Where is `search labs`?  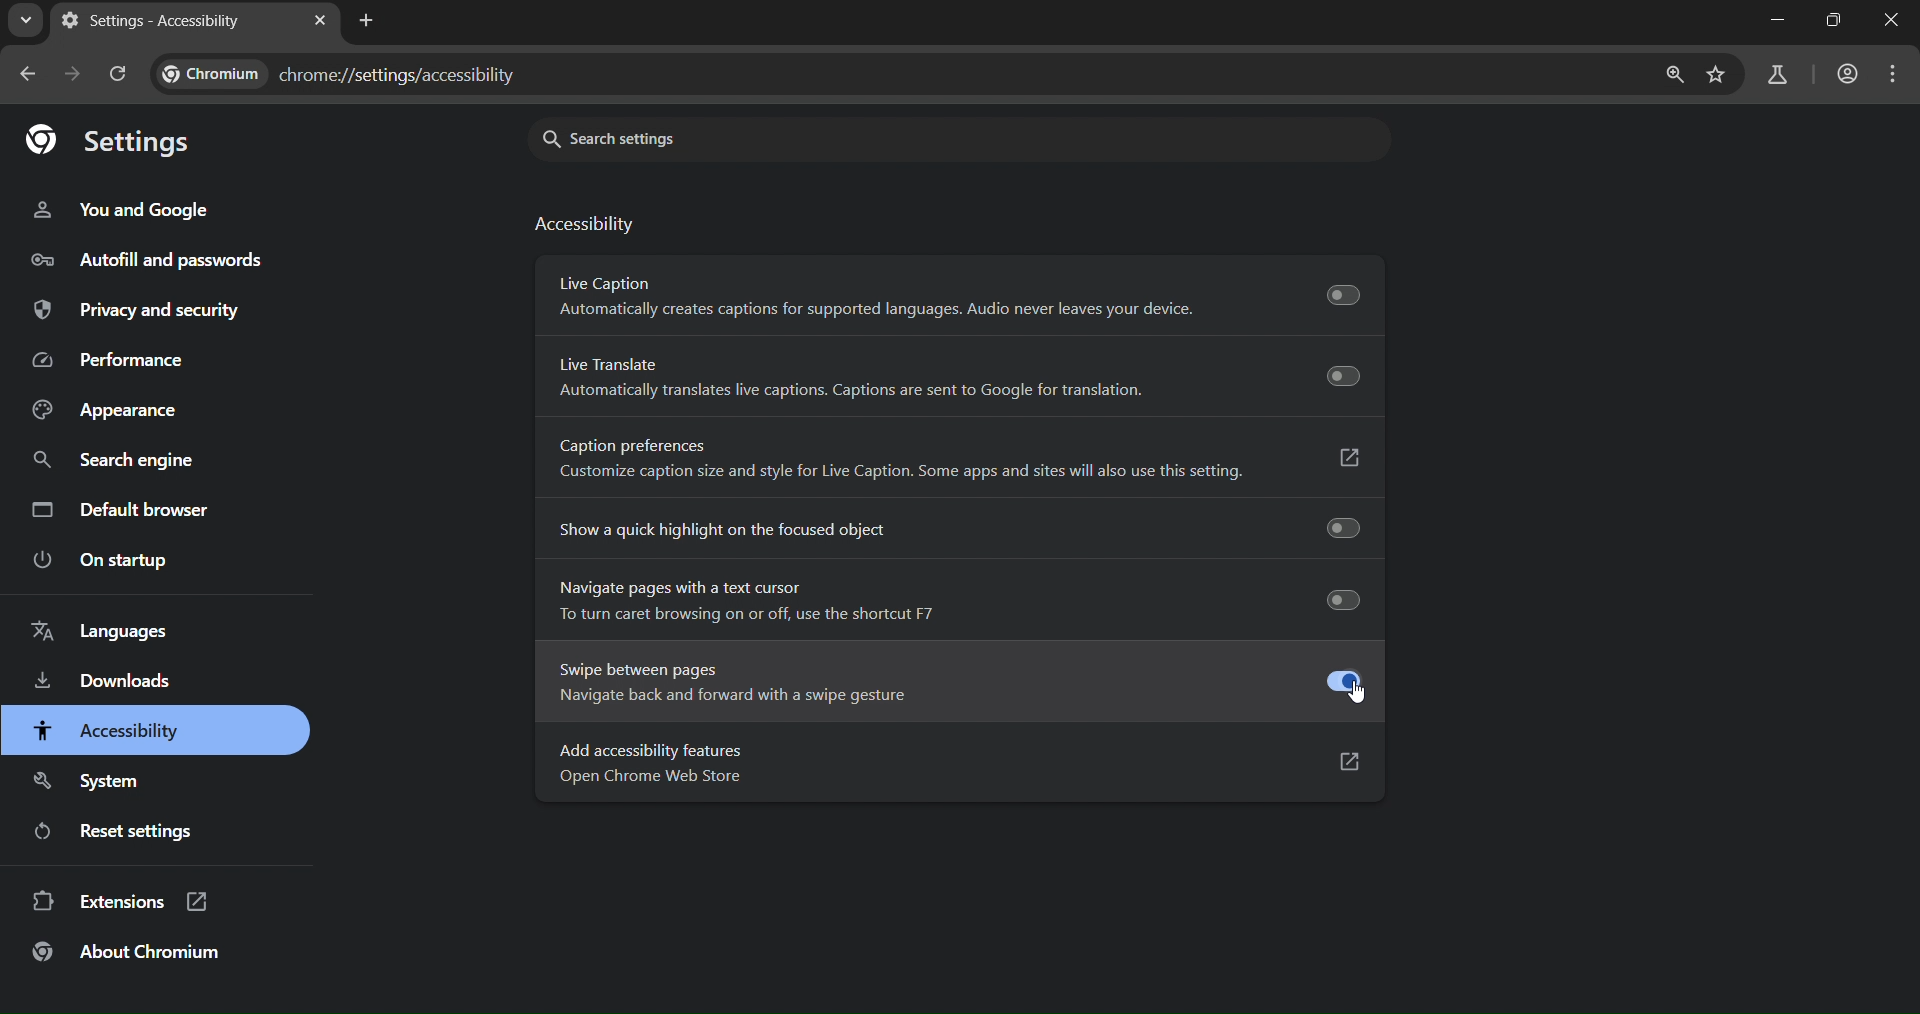
search labs is located at coordinates (1774, 75).